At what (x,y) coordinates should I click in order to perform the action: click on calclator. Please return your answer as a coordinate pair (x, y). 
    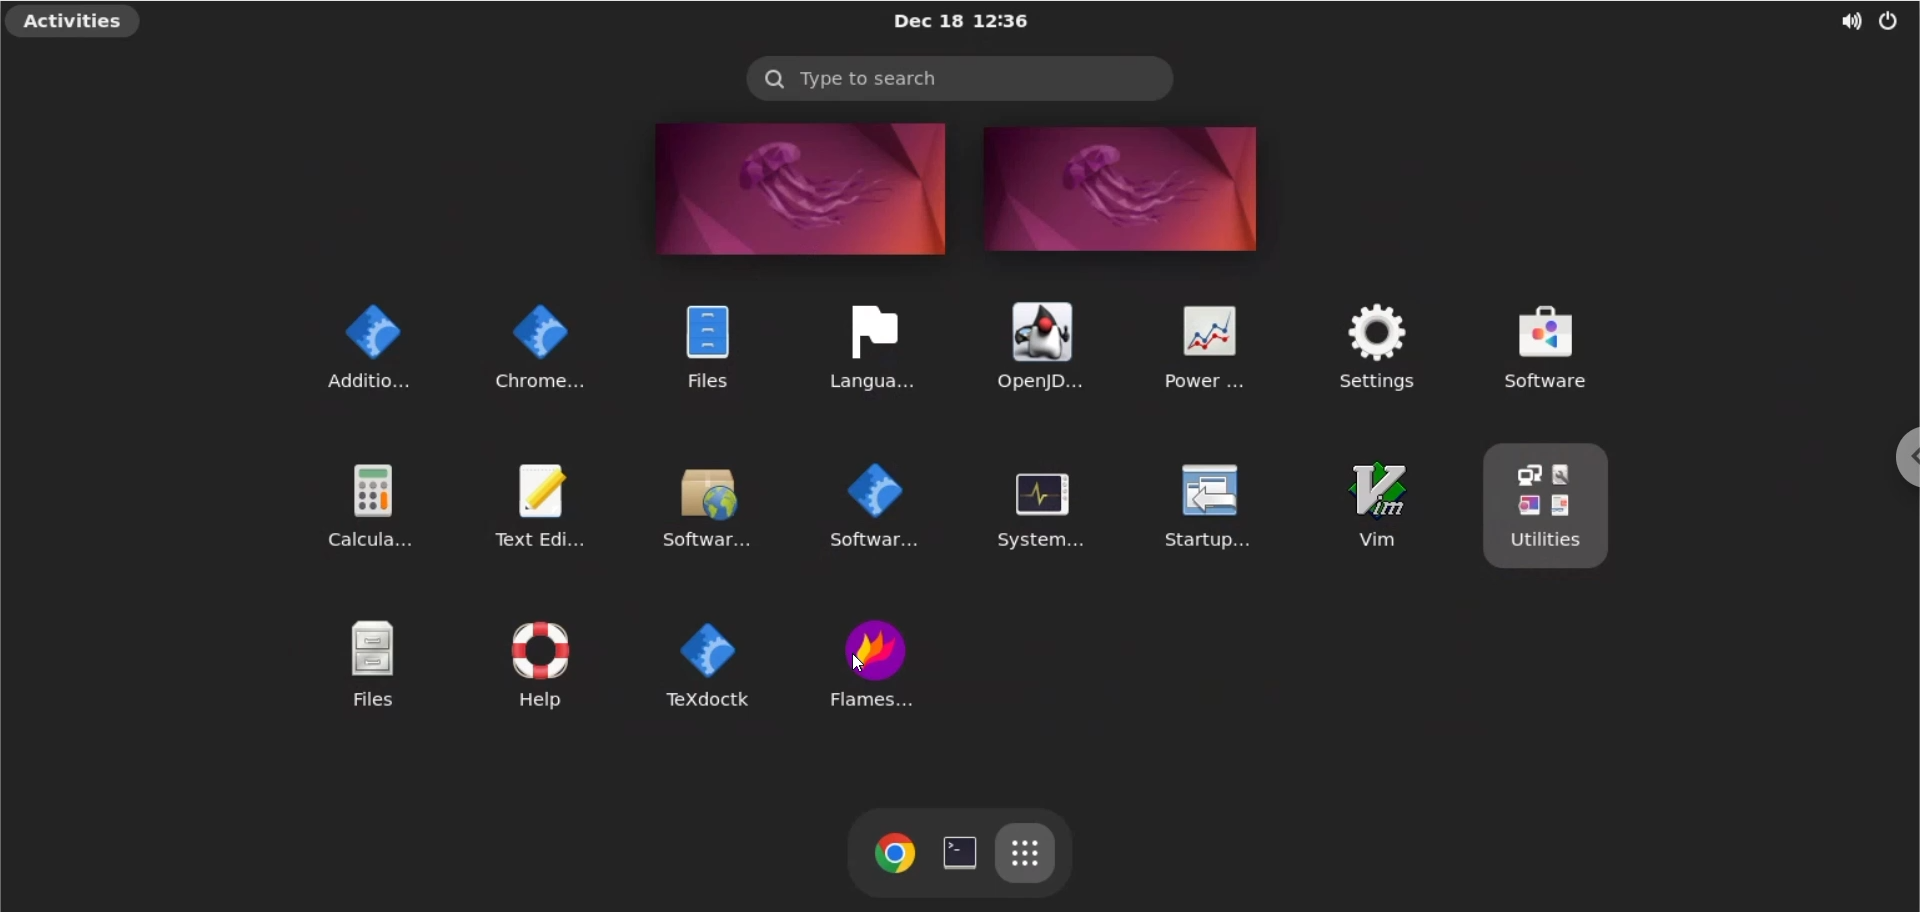
    Looking at the image, I should click on (368, 500).